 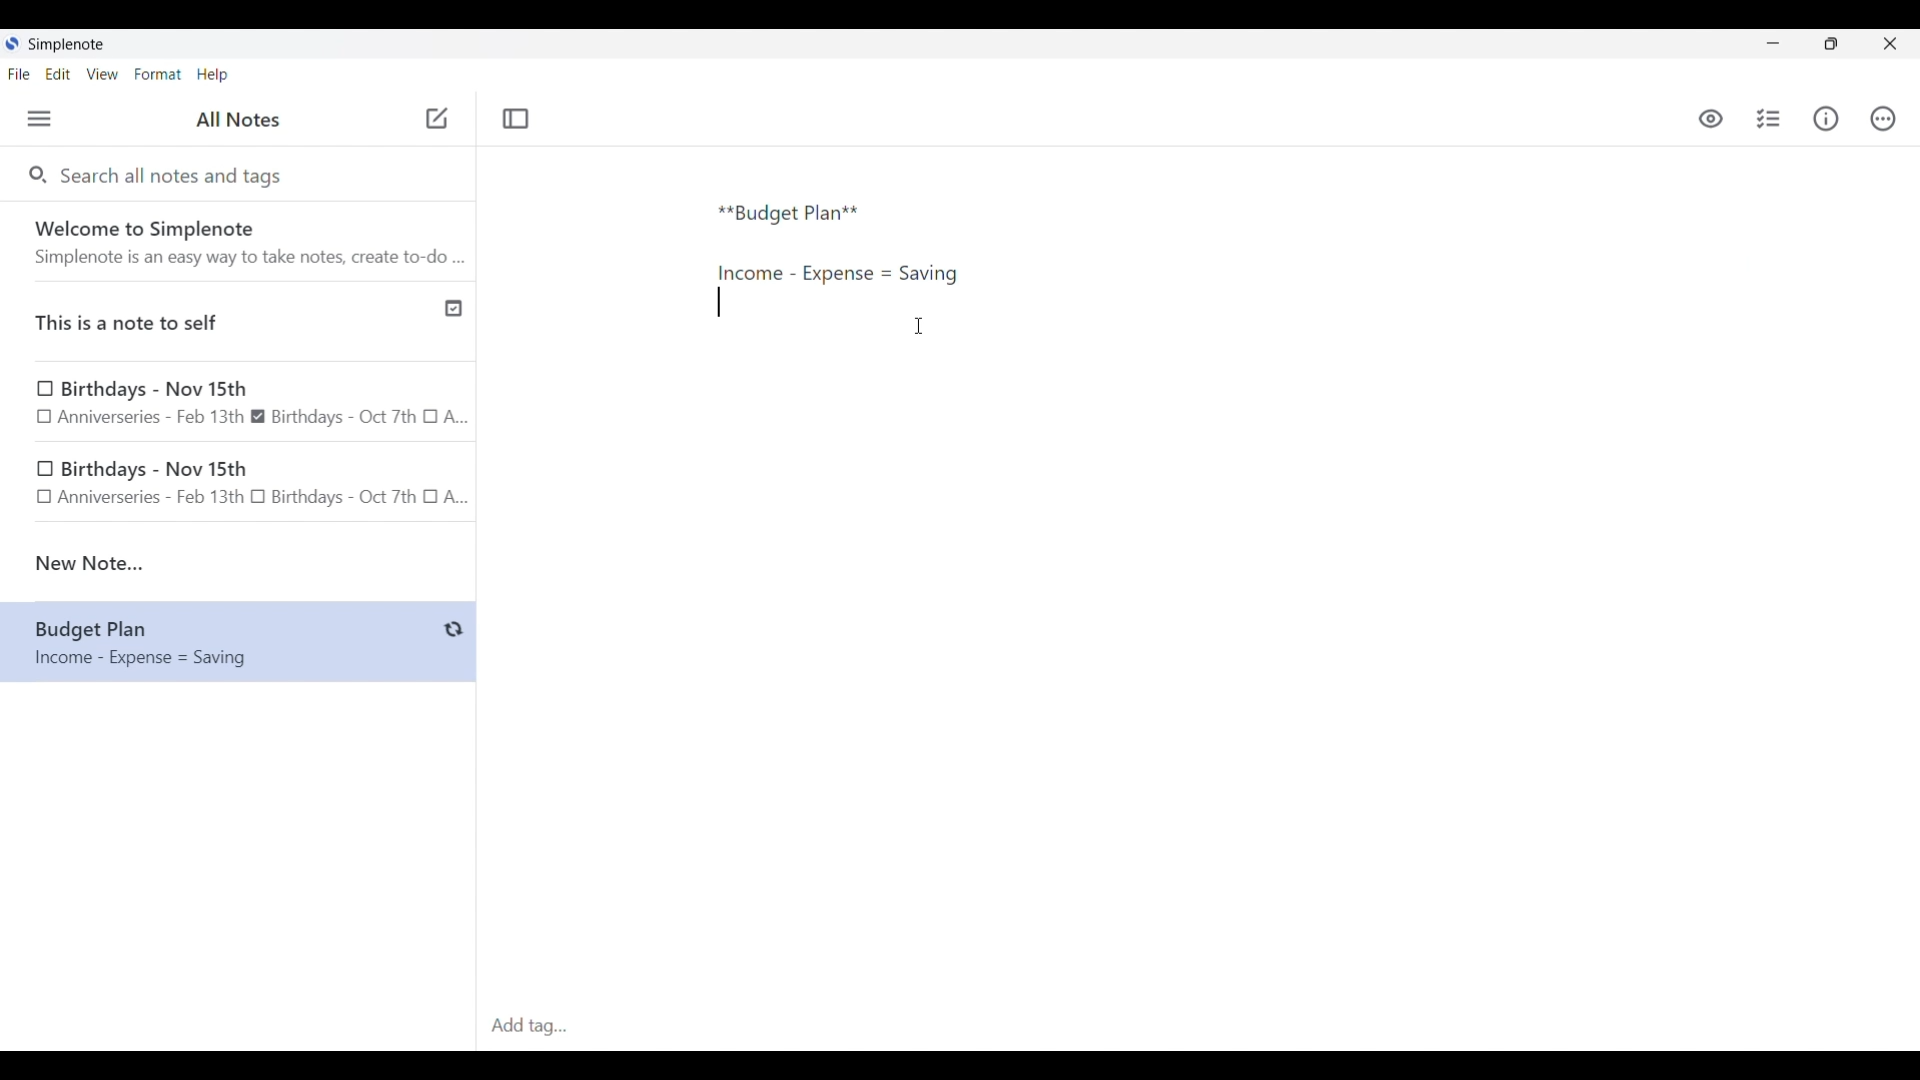 I want to click on Minimize, so click(x=1773, y=43).